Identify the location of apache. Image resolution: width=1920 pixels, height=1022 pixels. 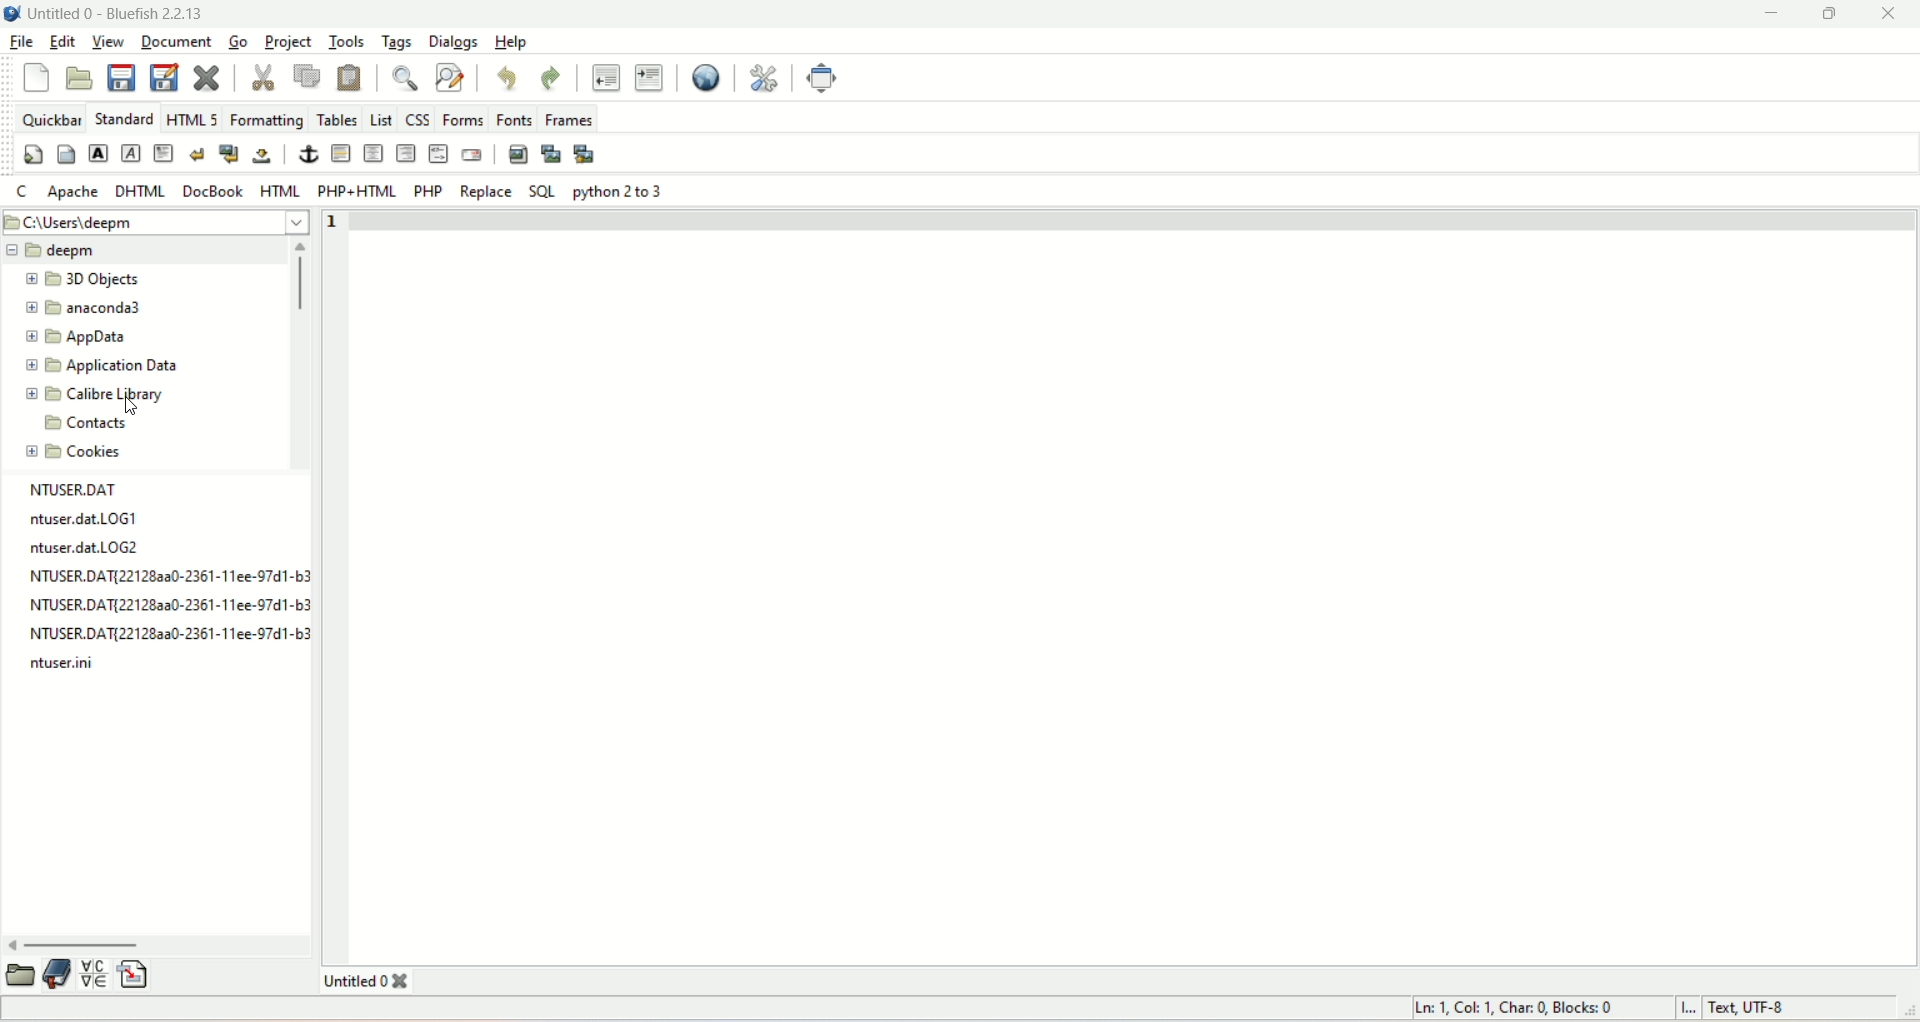
(74, 191).